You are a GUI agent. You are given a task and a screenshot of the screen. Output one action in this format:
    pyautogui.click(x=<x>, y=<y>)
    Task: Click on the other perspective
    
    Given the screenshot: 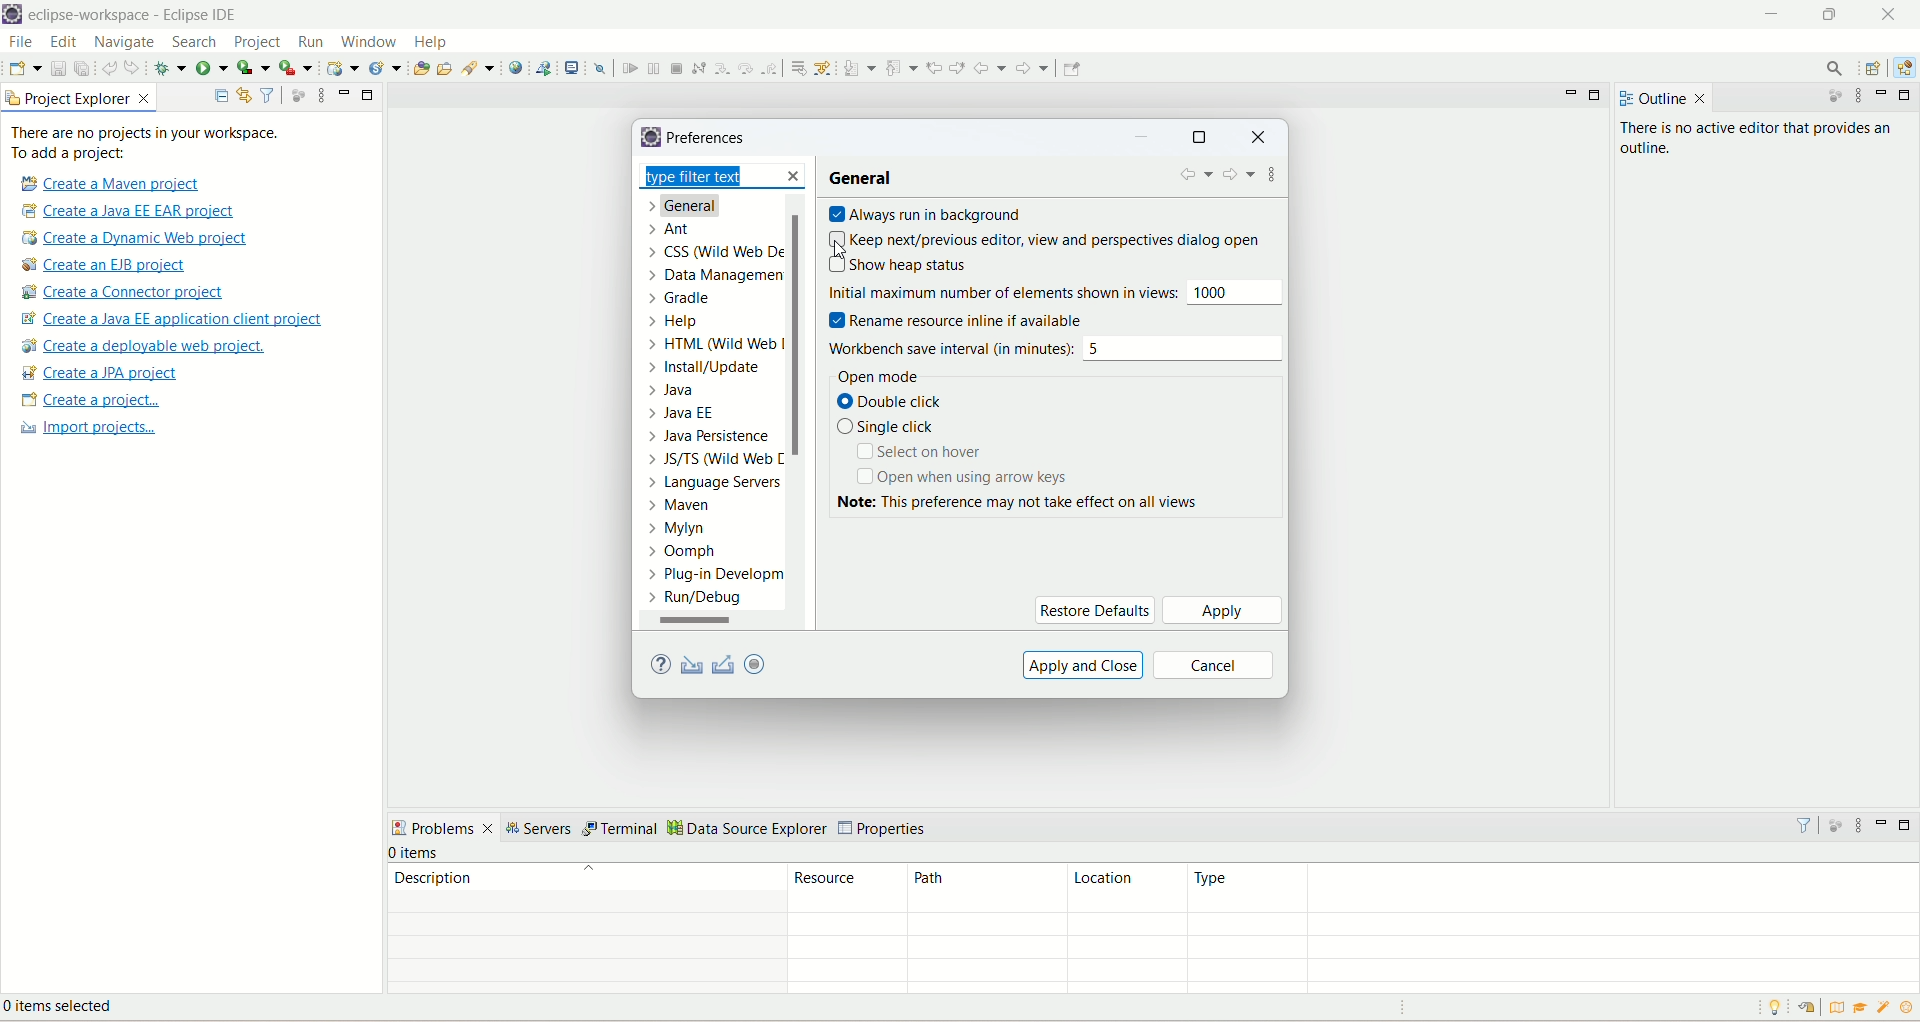 What is the action you would take?
    pyautogui.click(x=1875, y=69)
    